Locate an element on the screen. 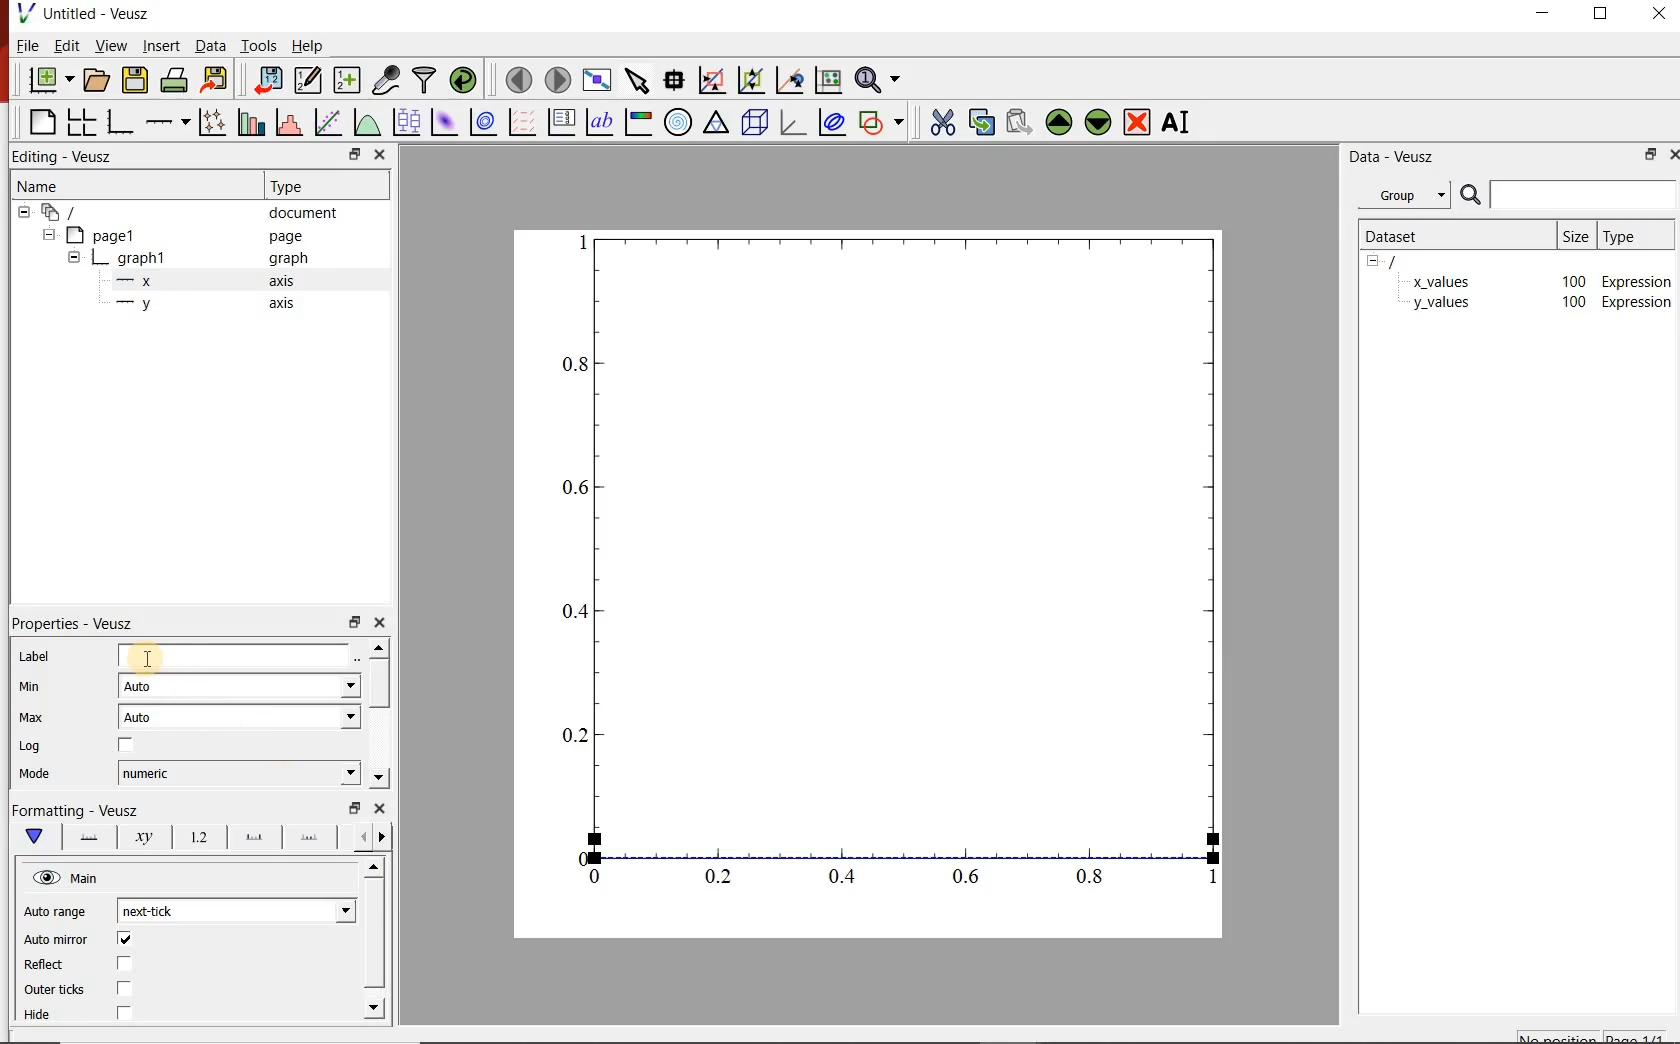 Image resolution: width=1680 pixels, height=1044 pixels. remove the selected widget is located at coordinates (1137, 125).